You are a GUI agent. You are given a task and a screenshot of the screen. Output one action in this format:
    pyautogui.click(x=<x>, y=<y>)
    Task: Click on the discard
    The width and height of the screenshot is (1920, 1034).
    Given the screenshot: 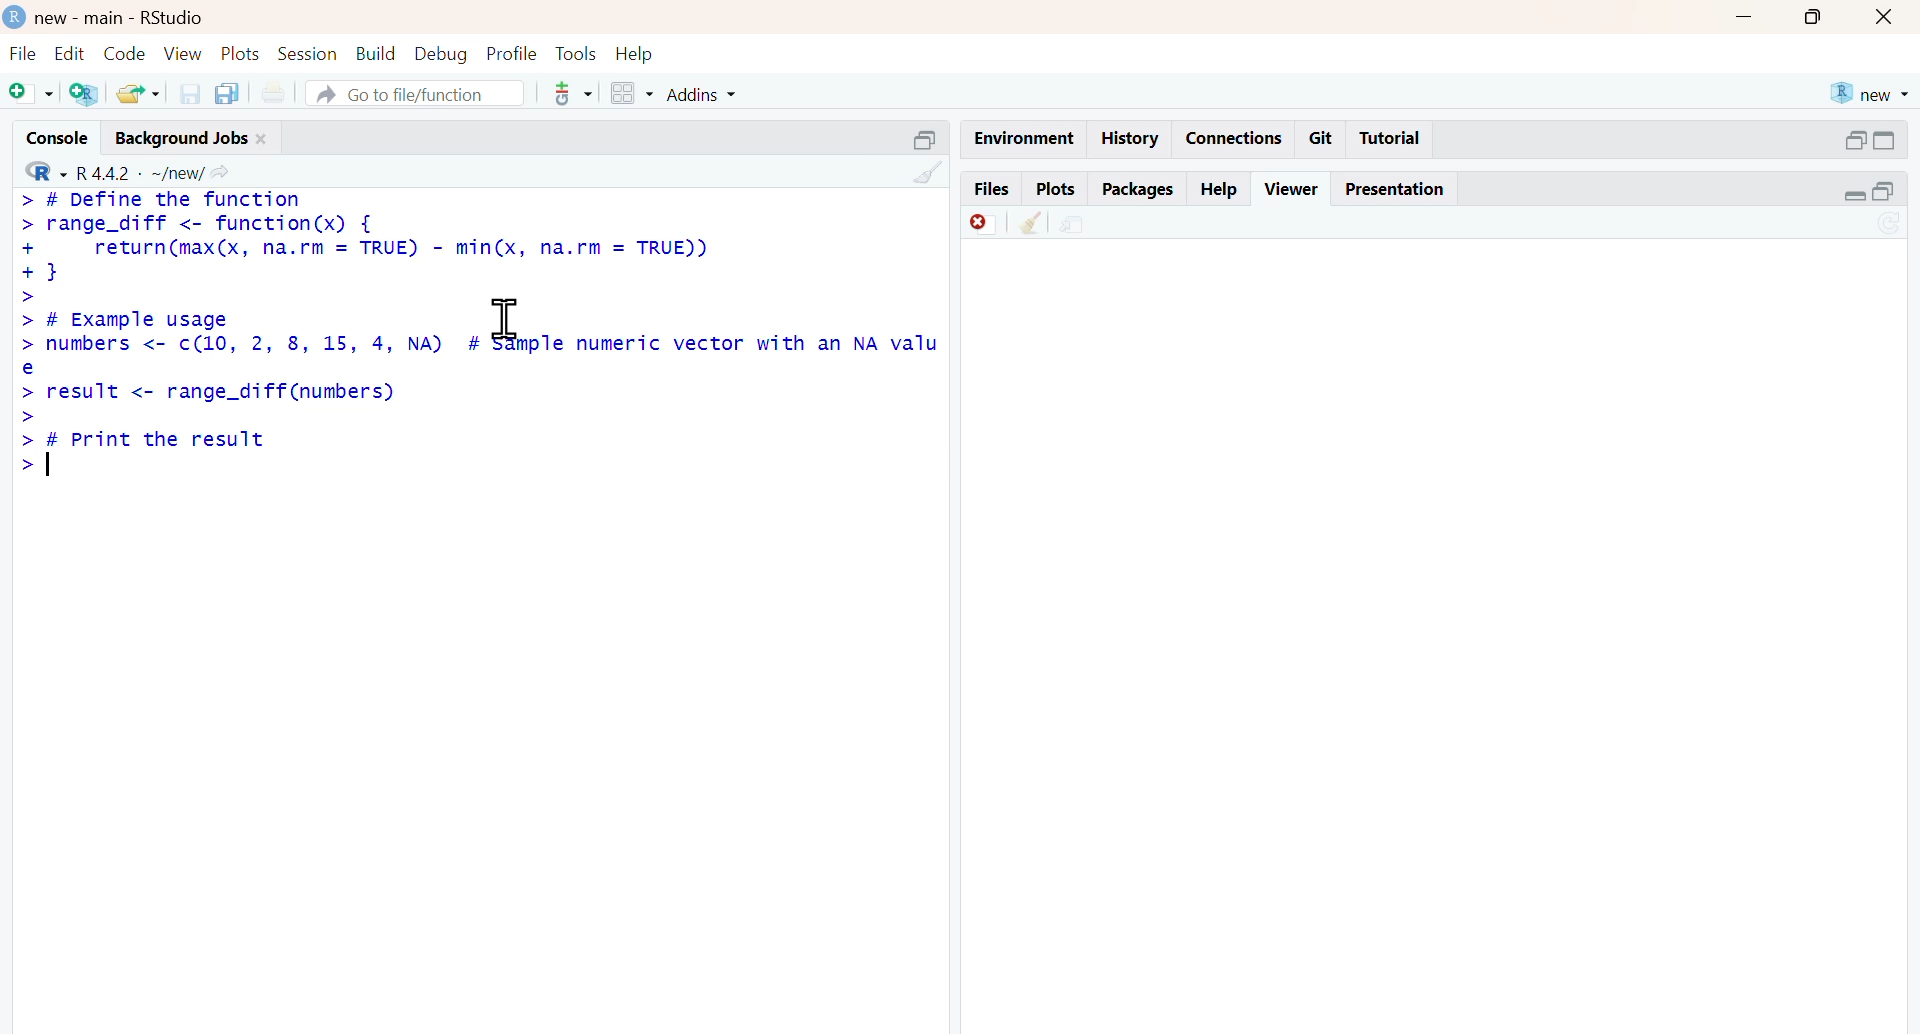 What is the action you would take?
    pyautogui.click(x=986, y=225)
    